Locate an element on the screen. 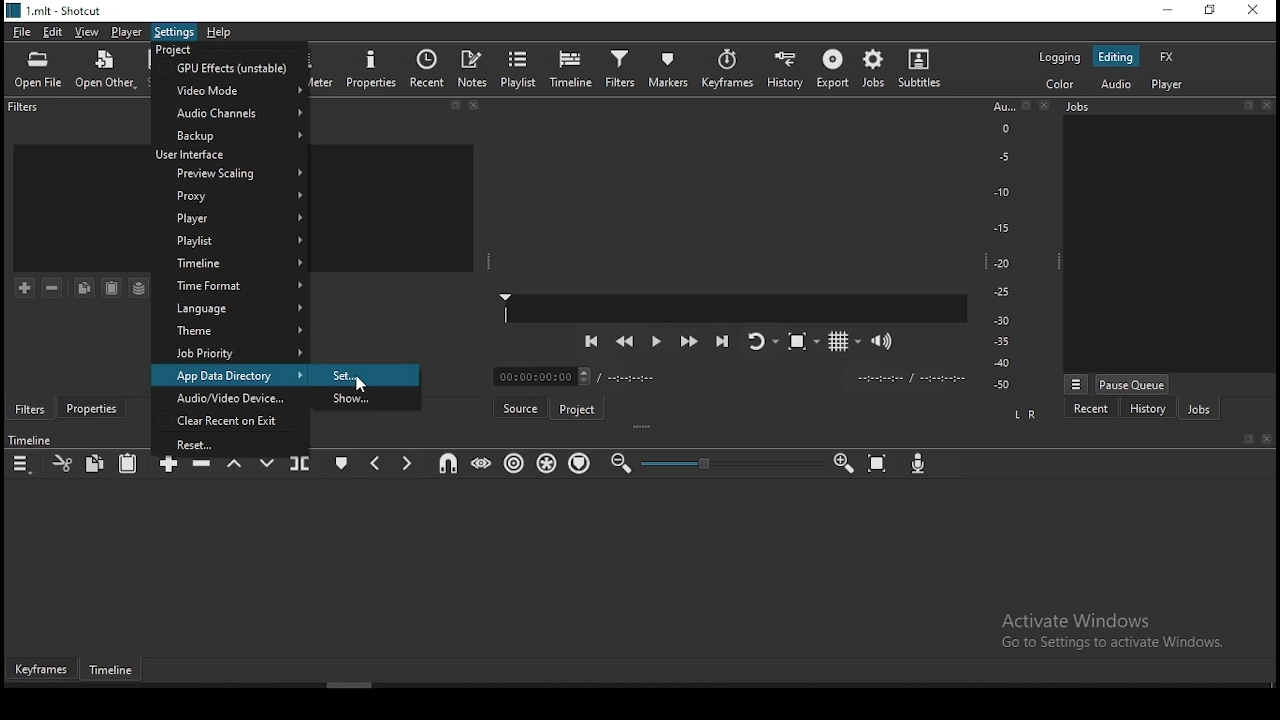  clear recent on exit is located at coordinates (228, 420).